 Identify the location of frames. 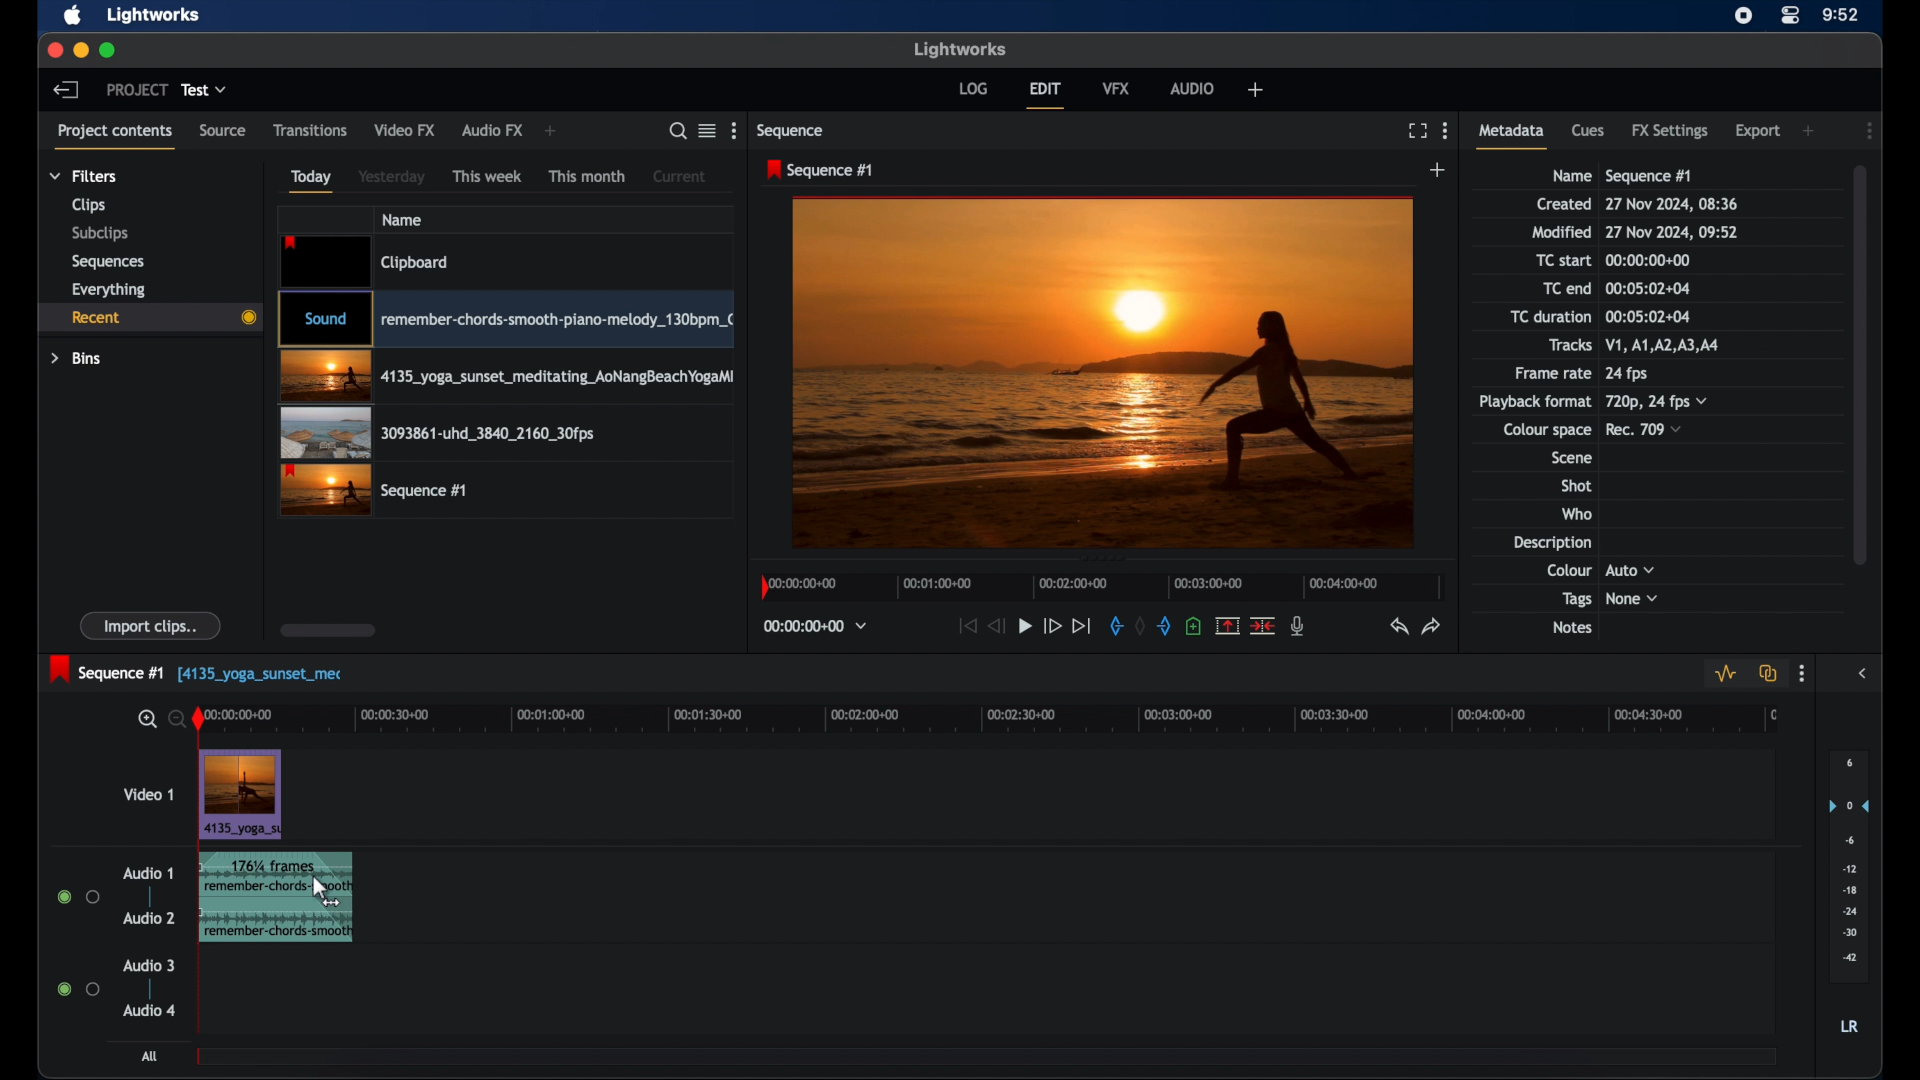
(271, 863).